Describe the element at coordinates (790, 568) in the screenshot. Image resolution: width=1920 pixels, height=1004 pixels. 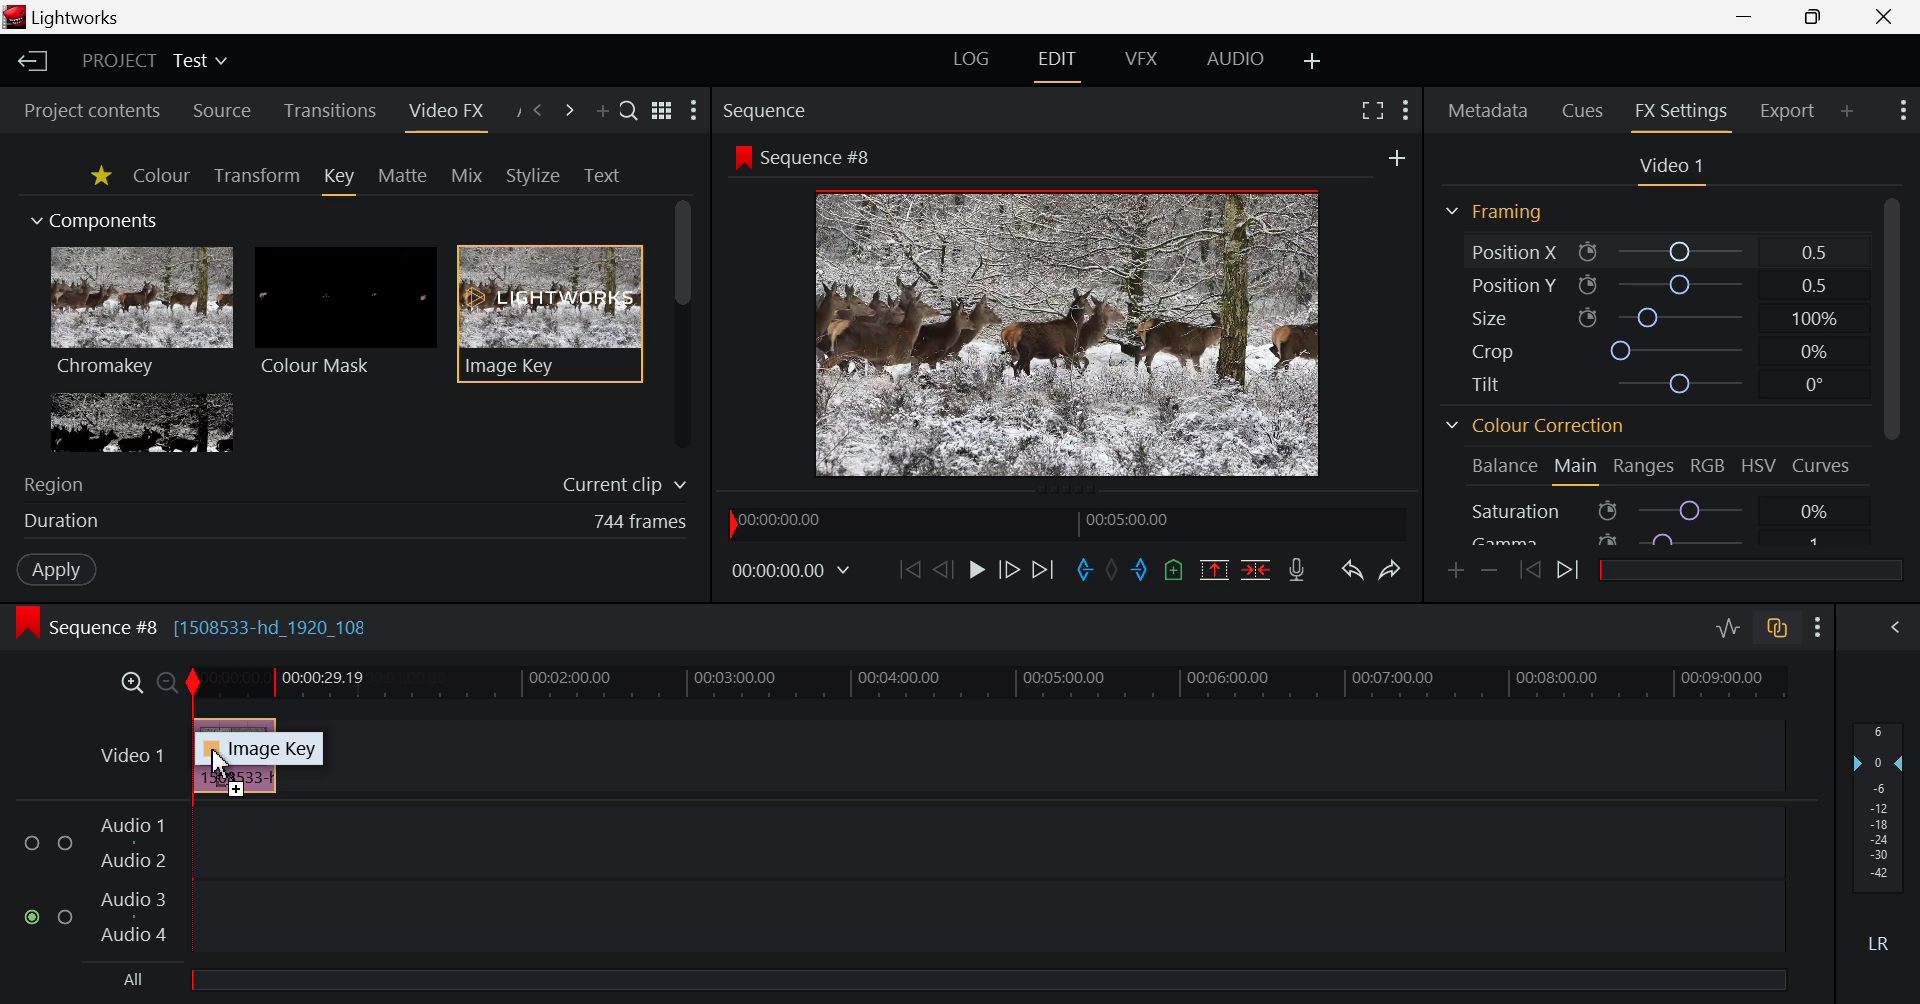
I see `00:00:00:00` at that location.